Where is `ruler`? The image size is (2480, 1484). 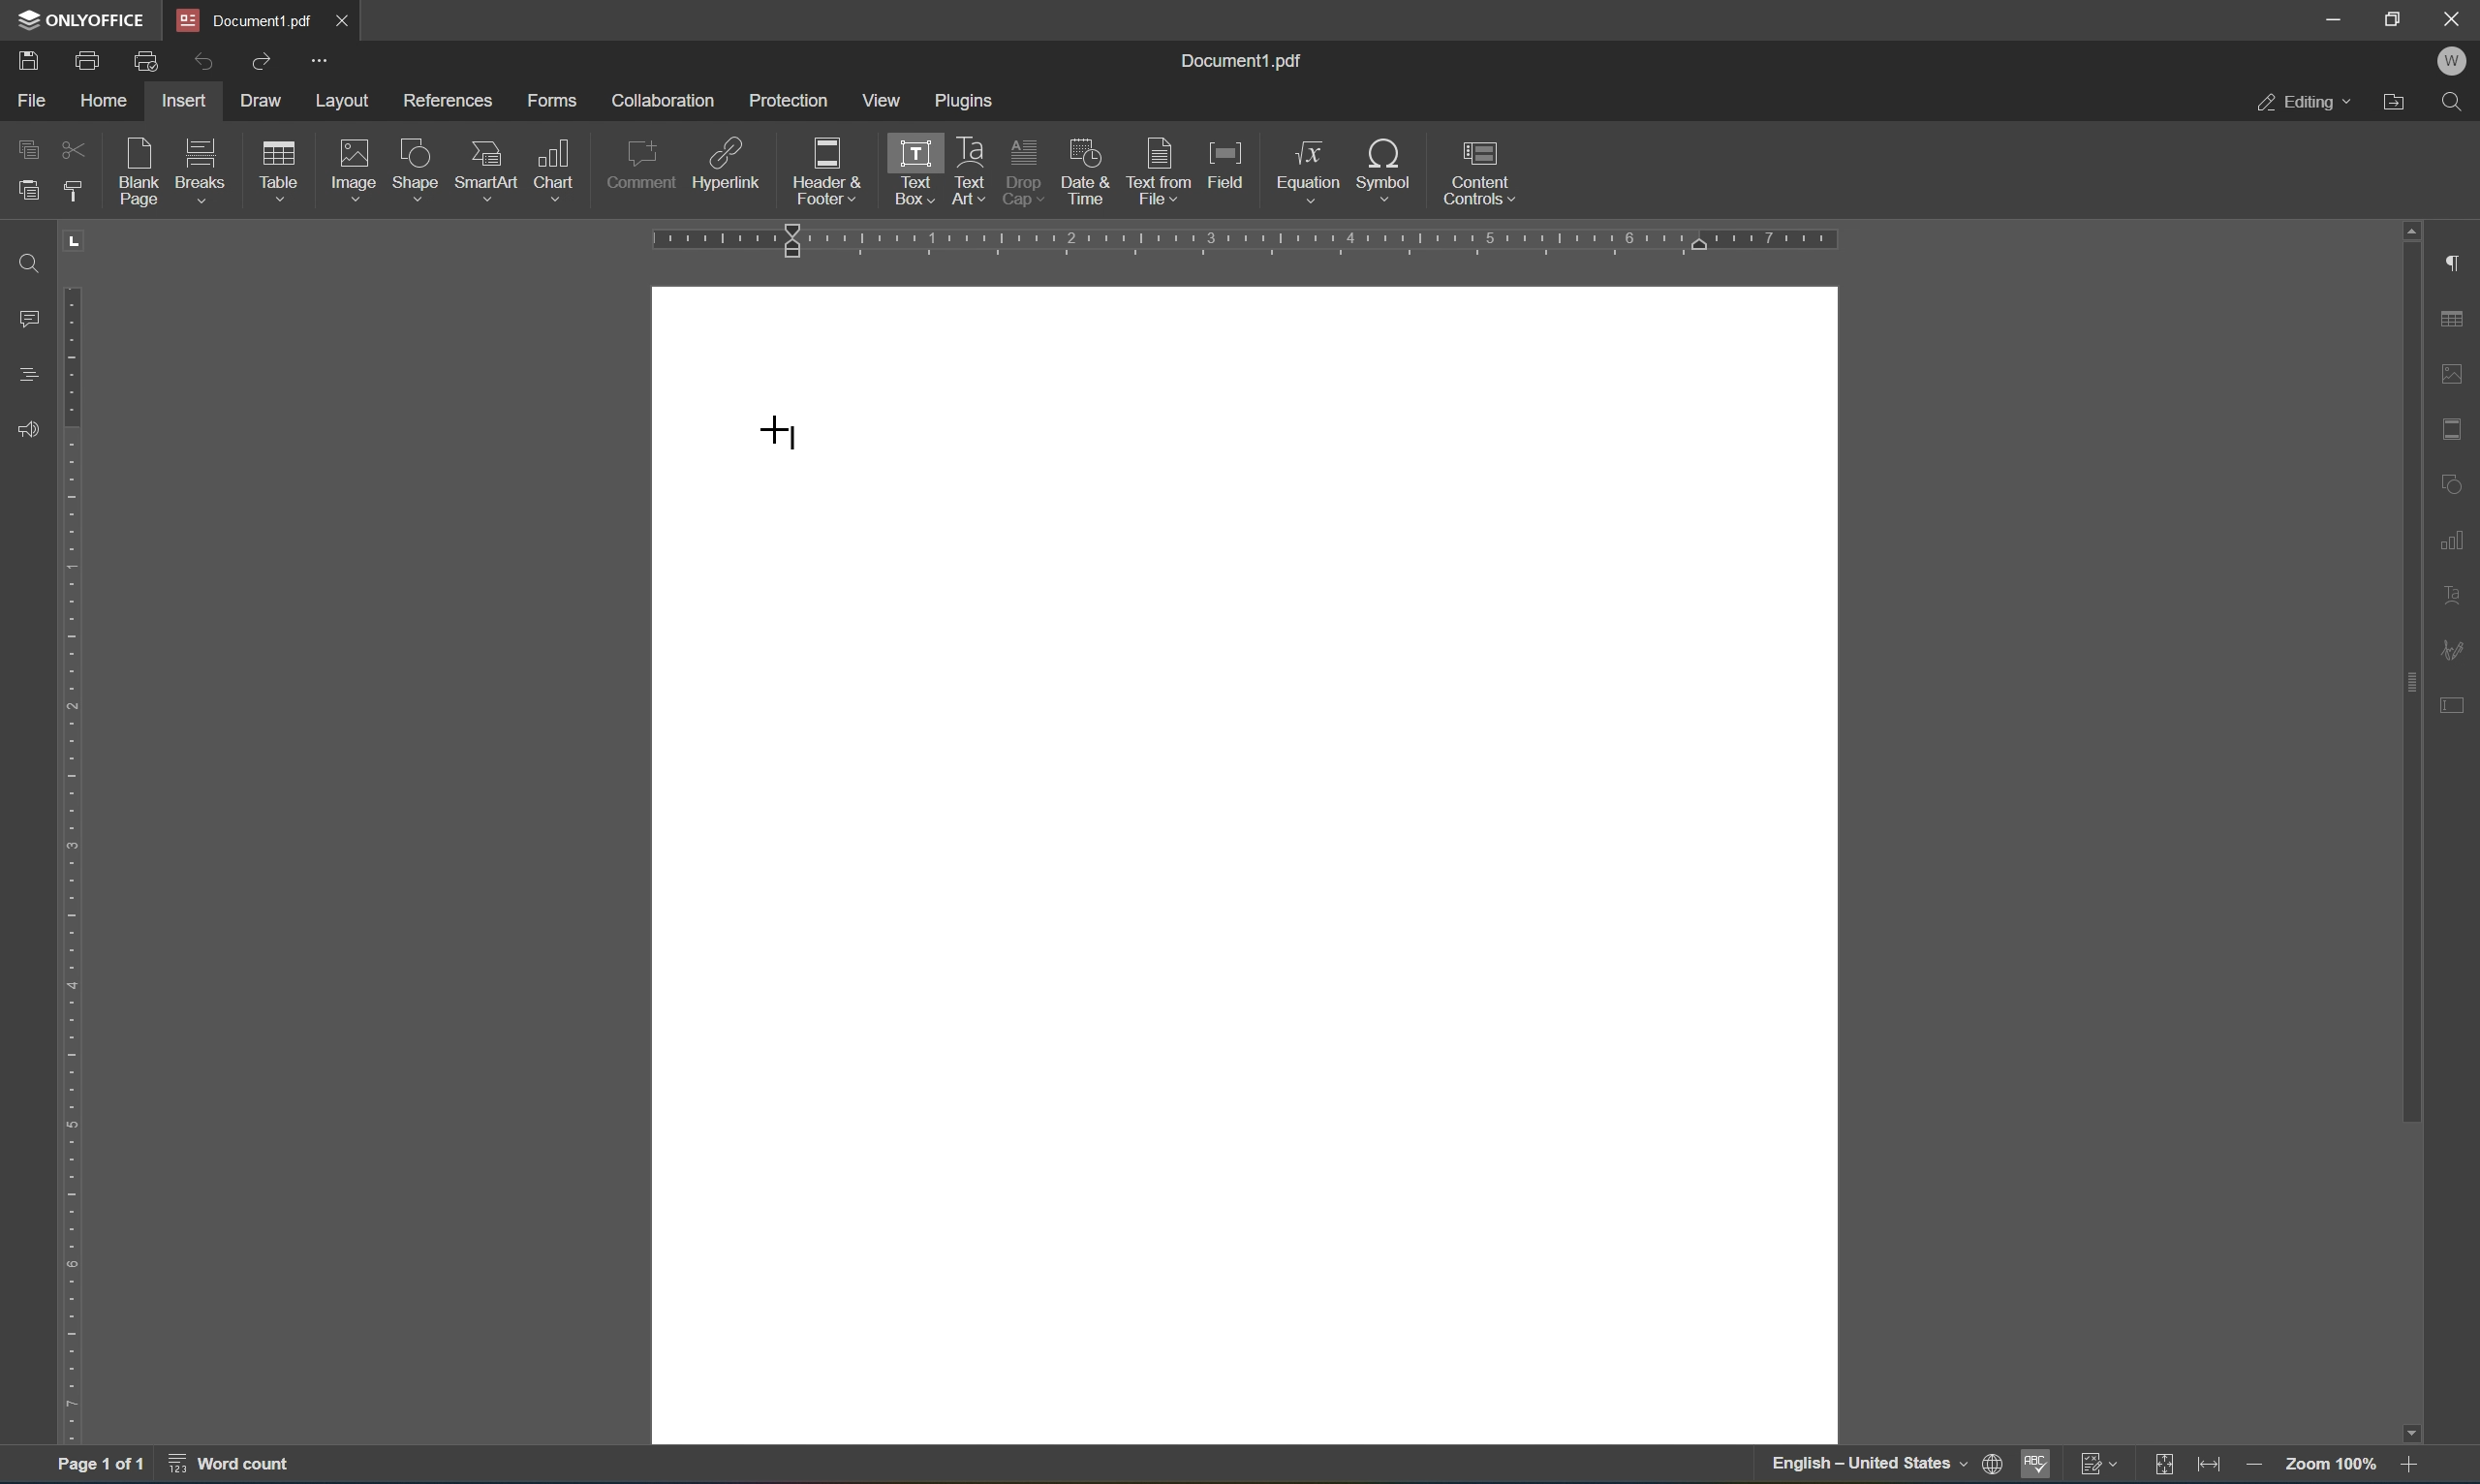
ruler is located at coordinates (73, 830).